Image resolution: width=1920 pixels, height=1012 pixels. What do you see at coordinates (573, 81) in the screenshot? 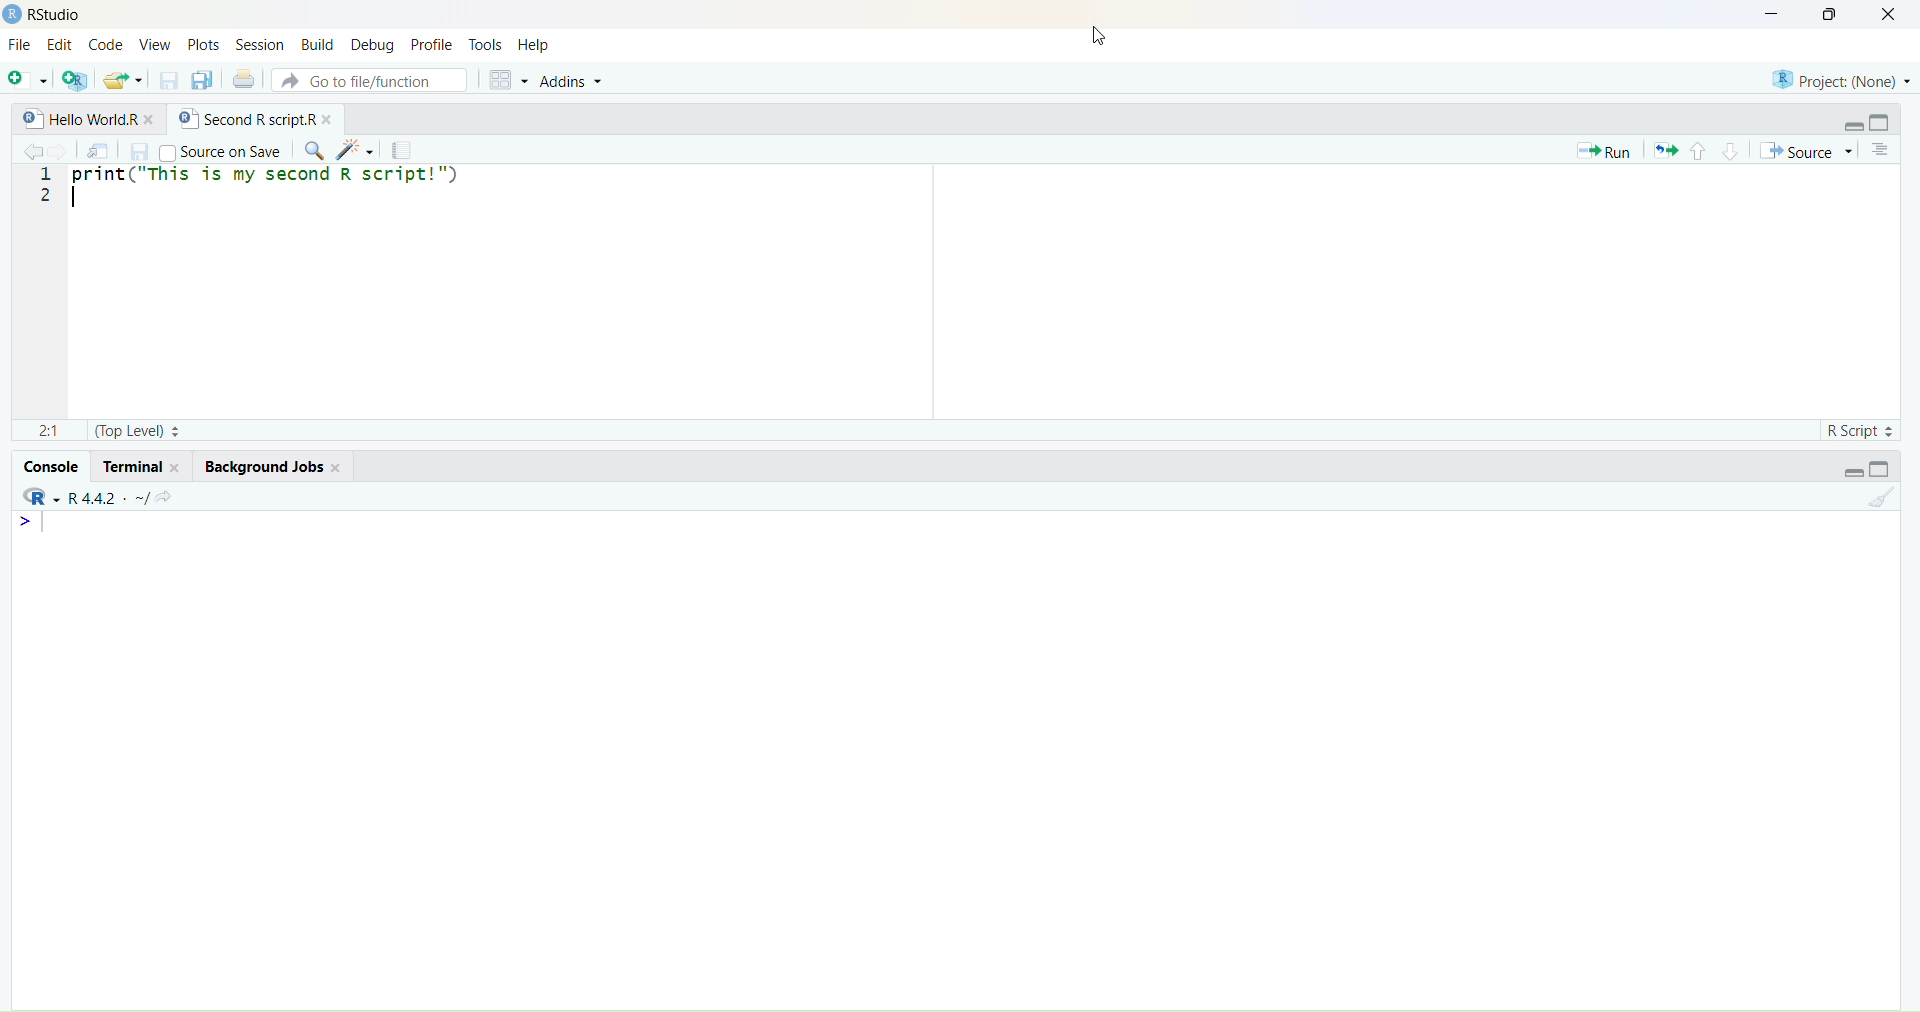
I see `Addins` at bounding box center [573, 81].